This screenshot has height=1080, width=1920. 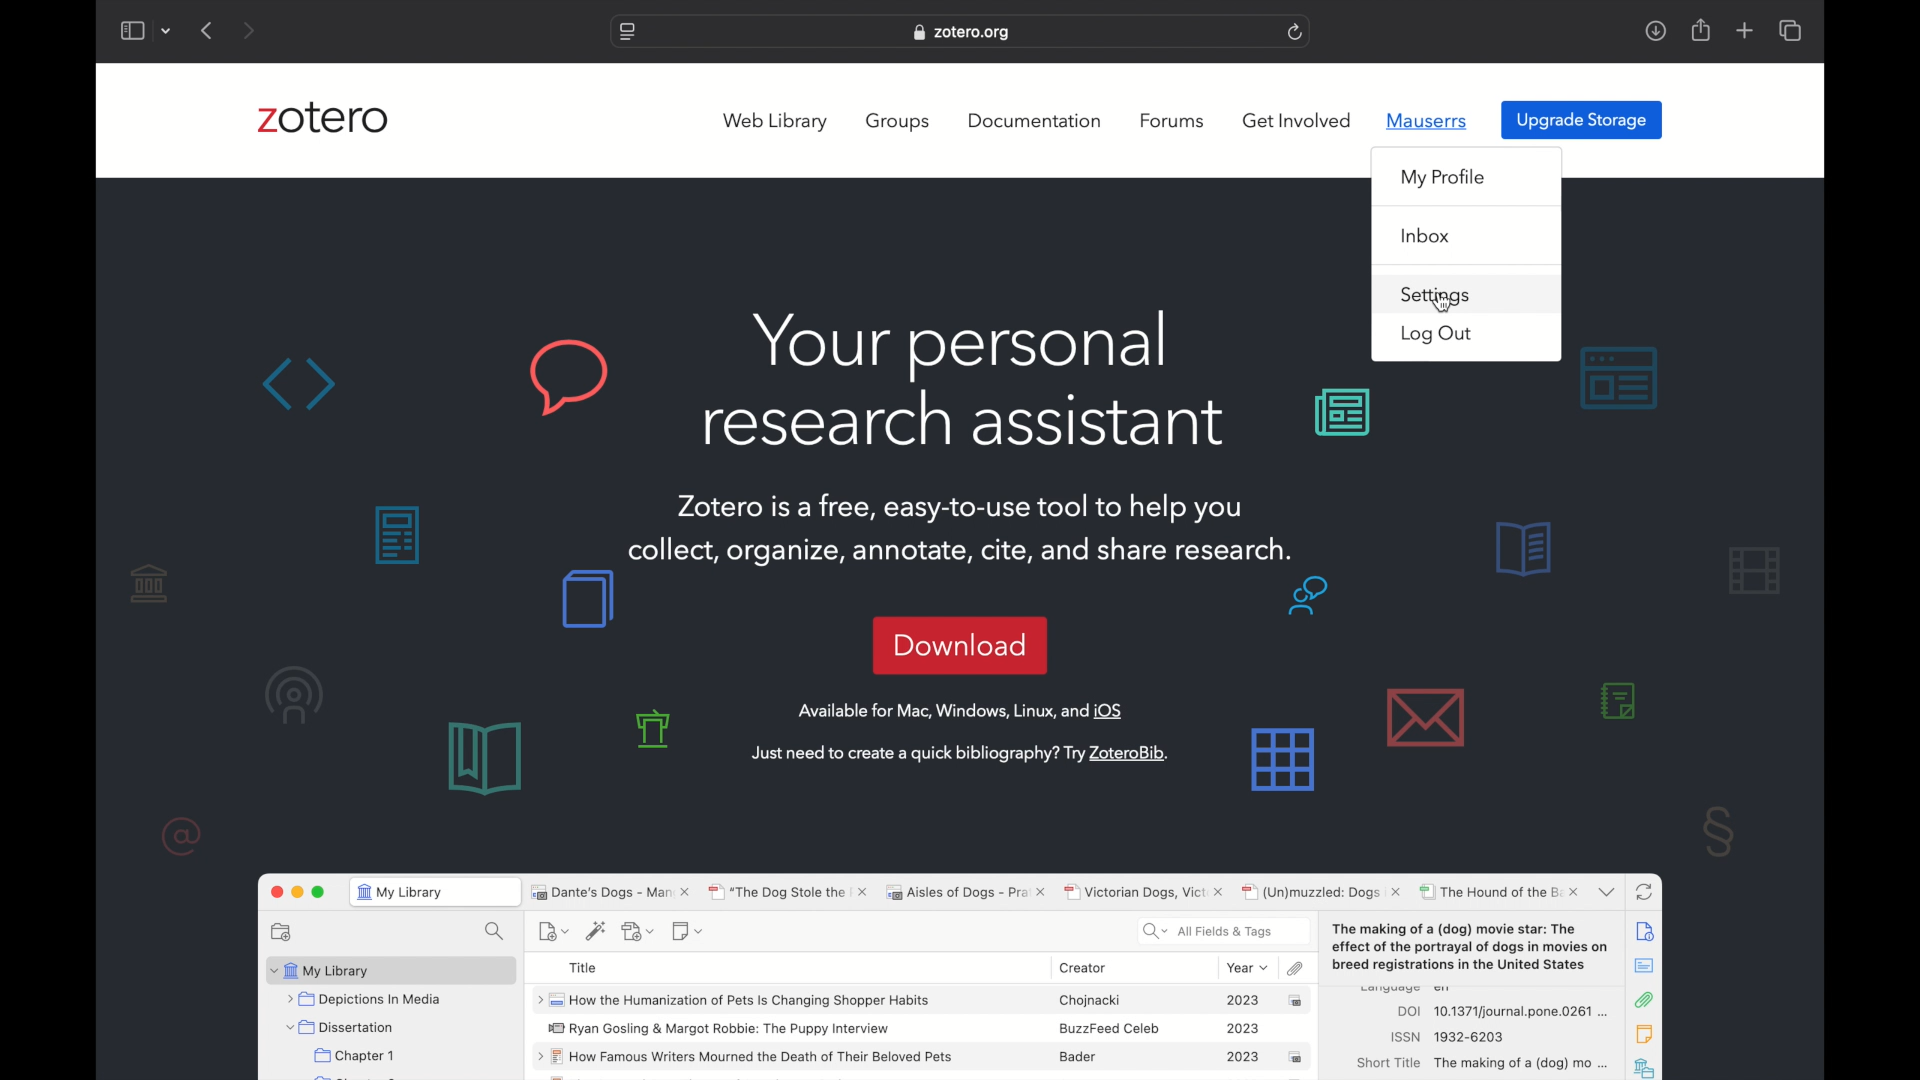 I want to click on zotero sotware preview, so click(x=962, y=973).